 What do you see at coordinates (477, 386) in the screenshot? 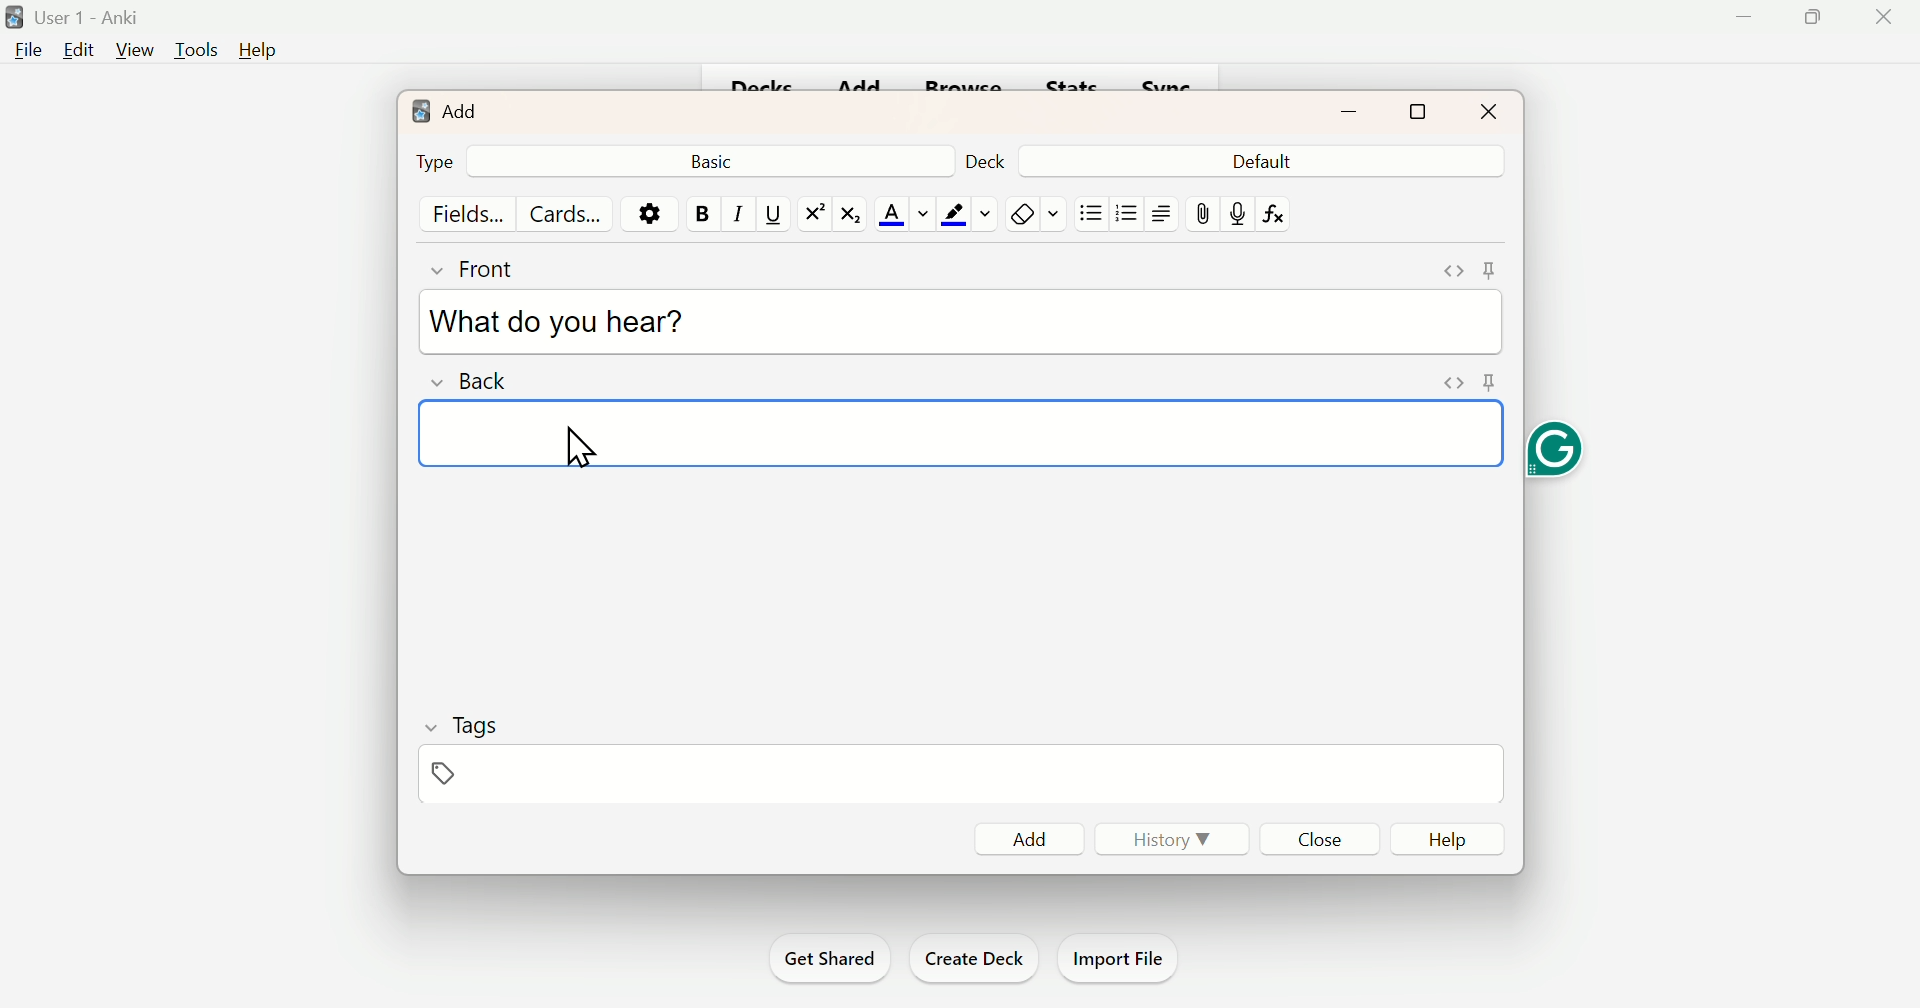
I see `Back` at bounding box center [477, 386].